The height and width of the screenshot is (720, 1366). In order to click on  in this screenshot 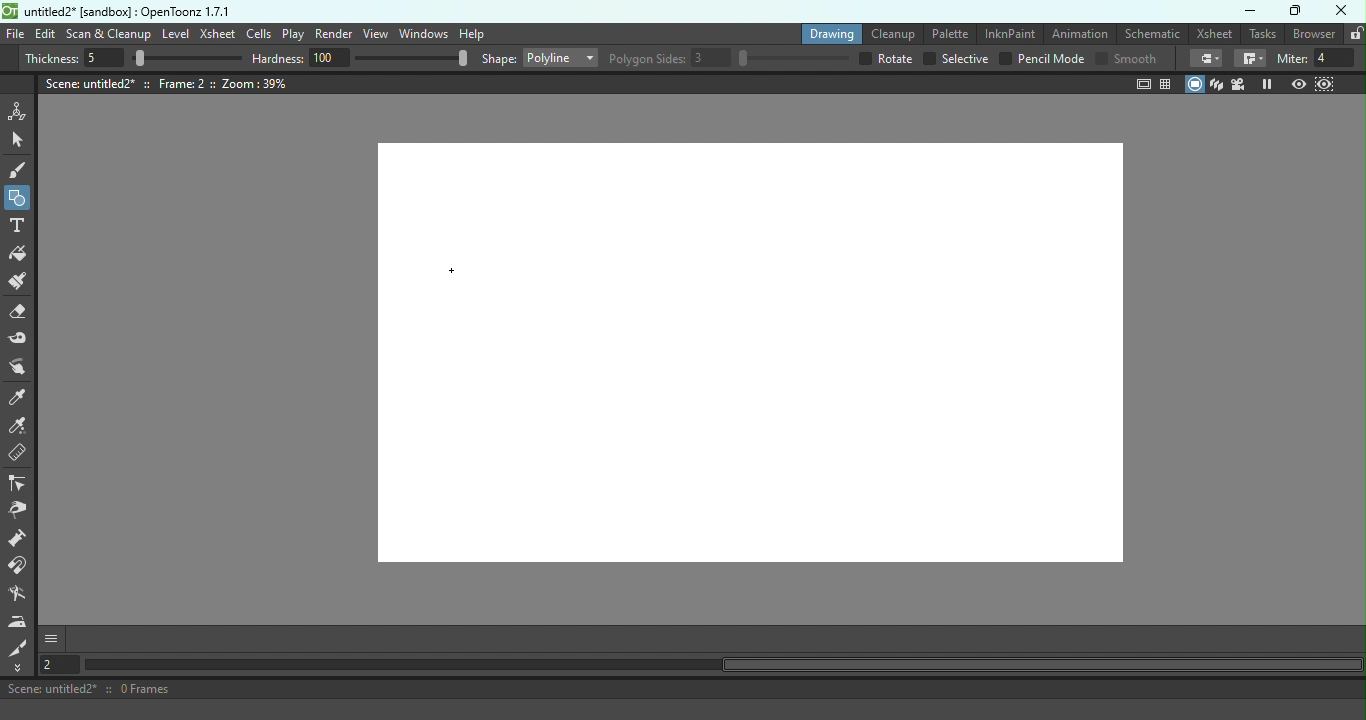, I will do `click(18, 196)`.